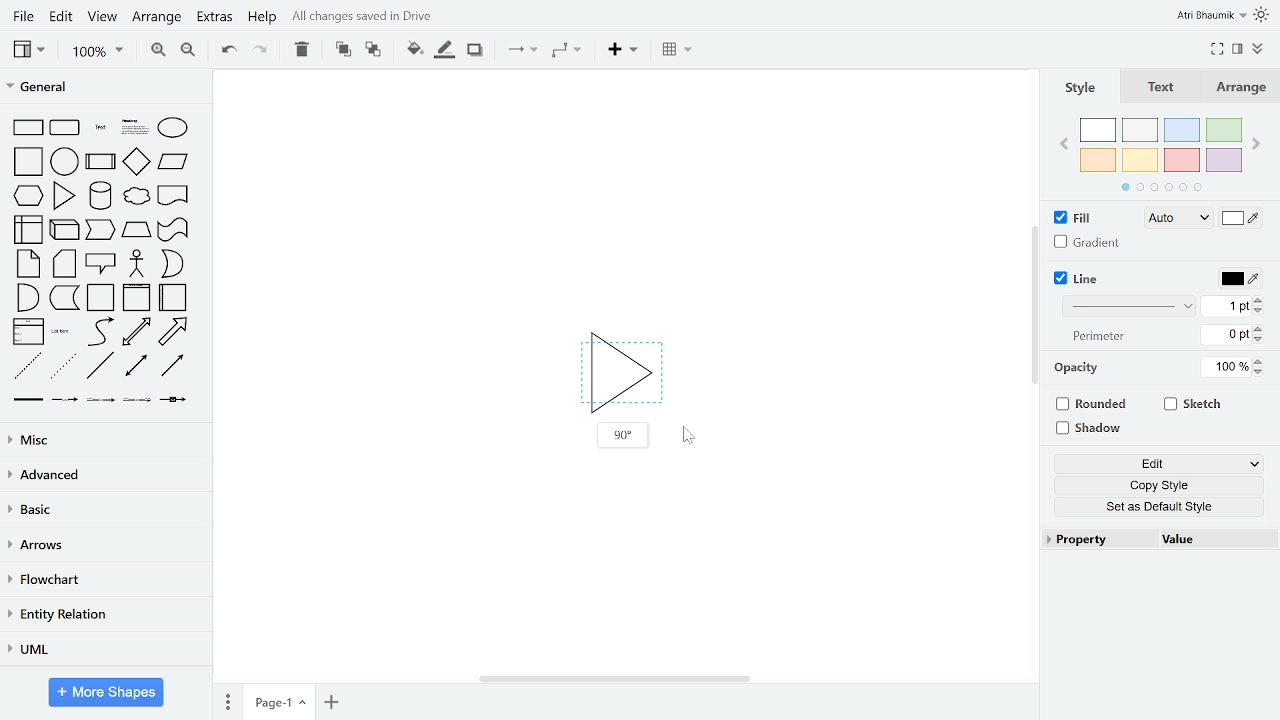 The image size is (1280, 720). Describe the element at coordinates (65, 300) in the screenshot. I see `data storage` at that location.